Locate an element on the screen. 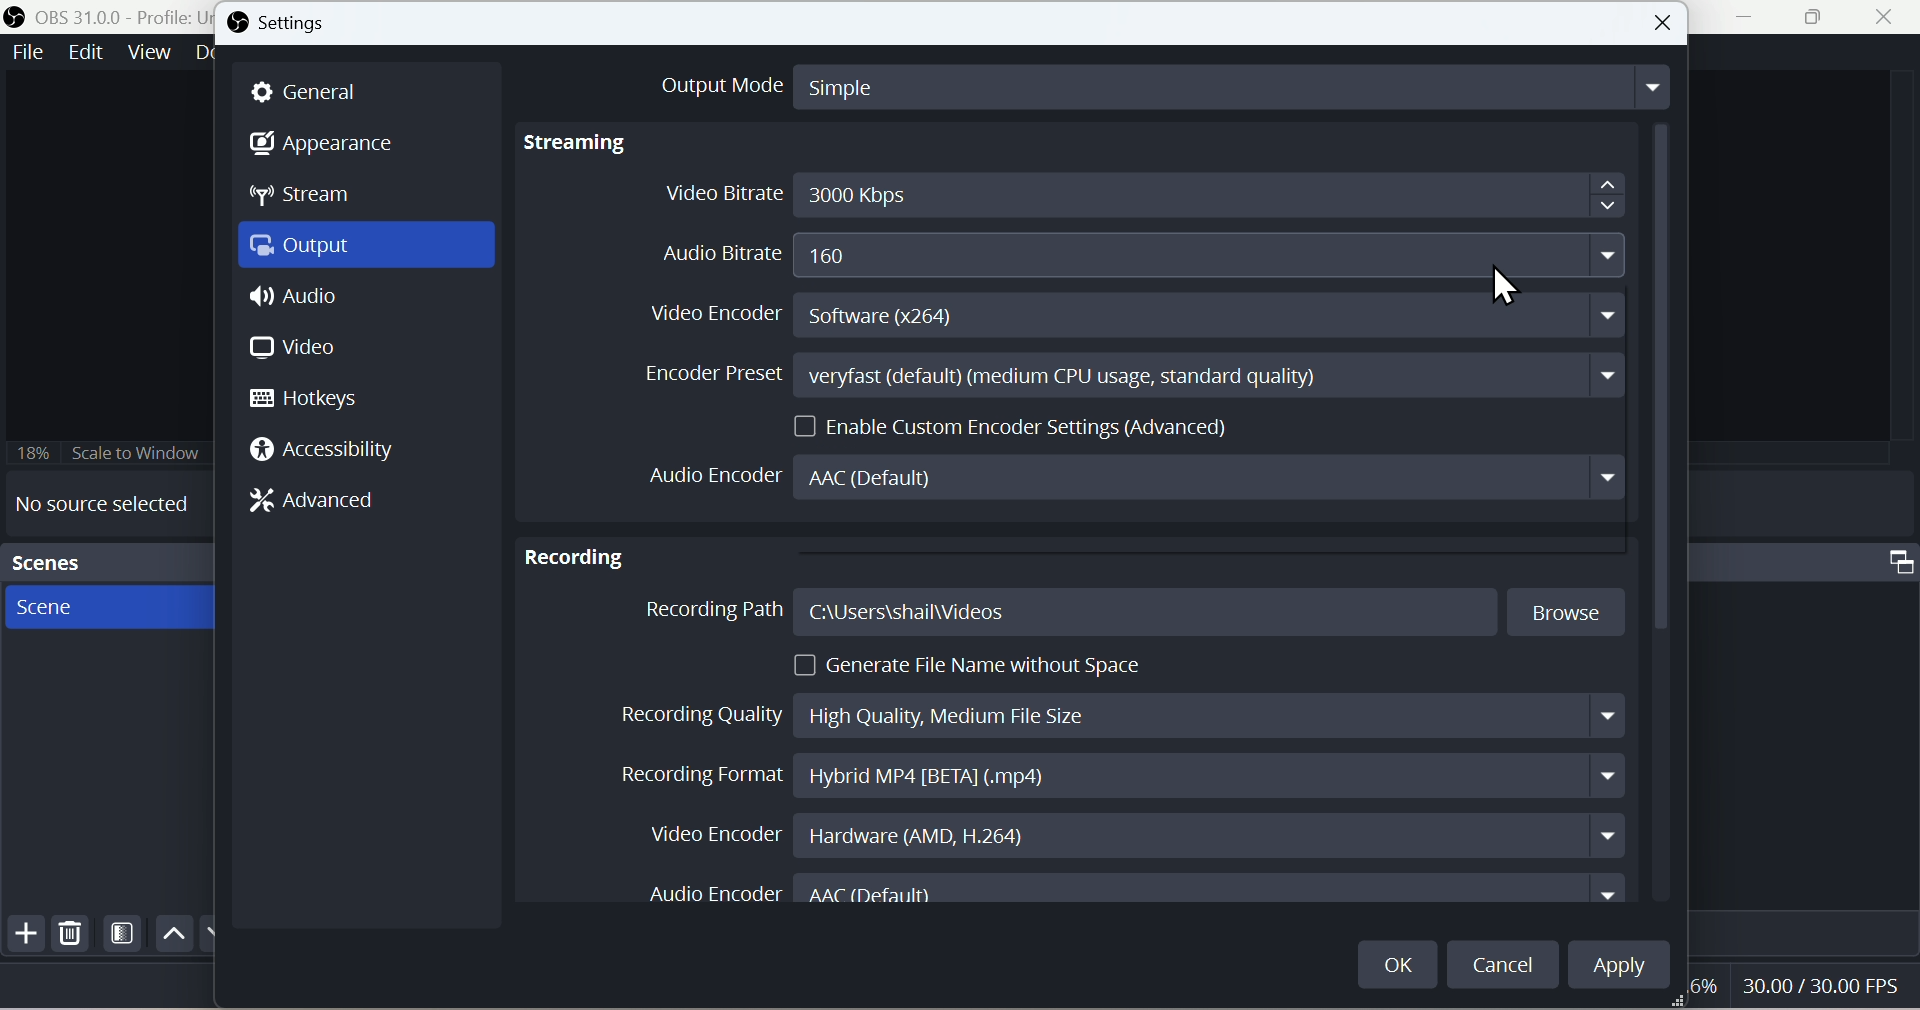 This screenshot has height=1010, width=1920. Maximise is located at coordinates (1823, 18).